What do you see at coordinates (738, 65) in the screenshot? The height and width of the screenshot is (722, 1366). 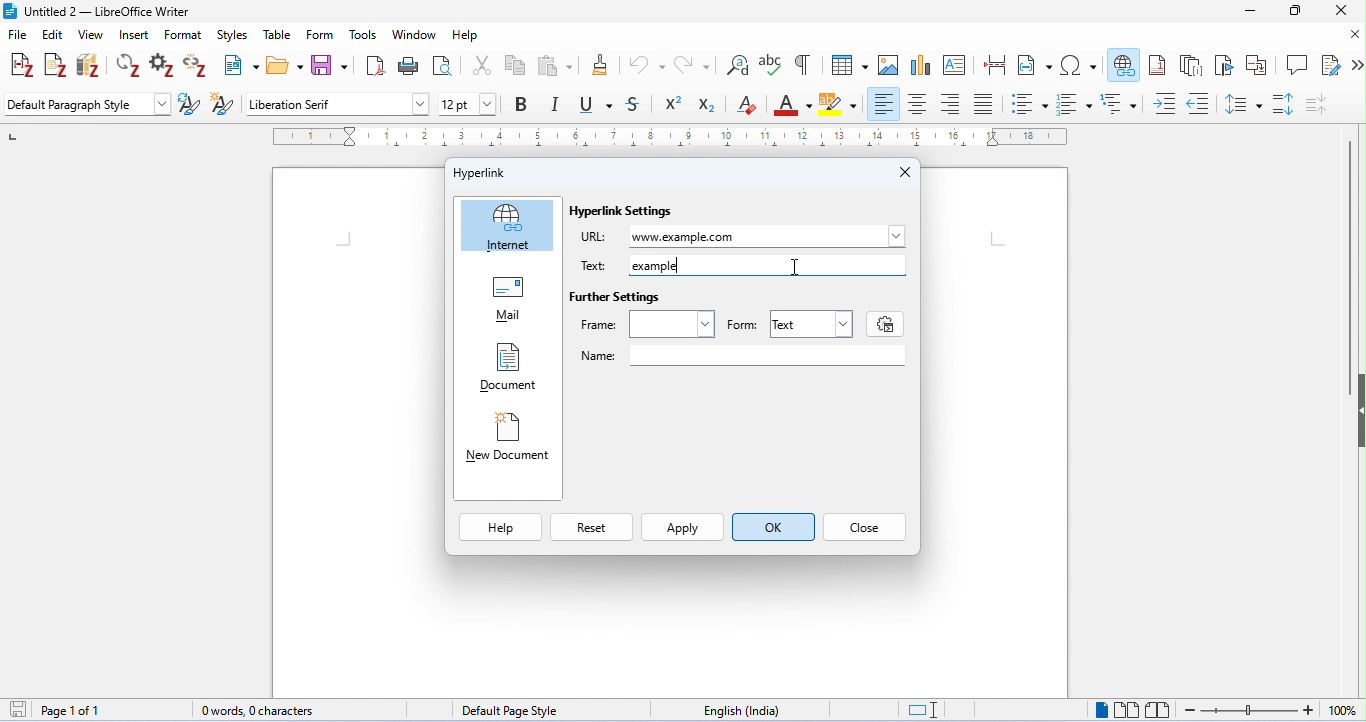 I see `find and replace` at bounding box center [738, 65].